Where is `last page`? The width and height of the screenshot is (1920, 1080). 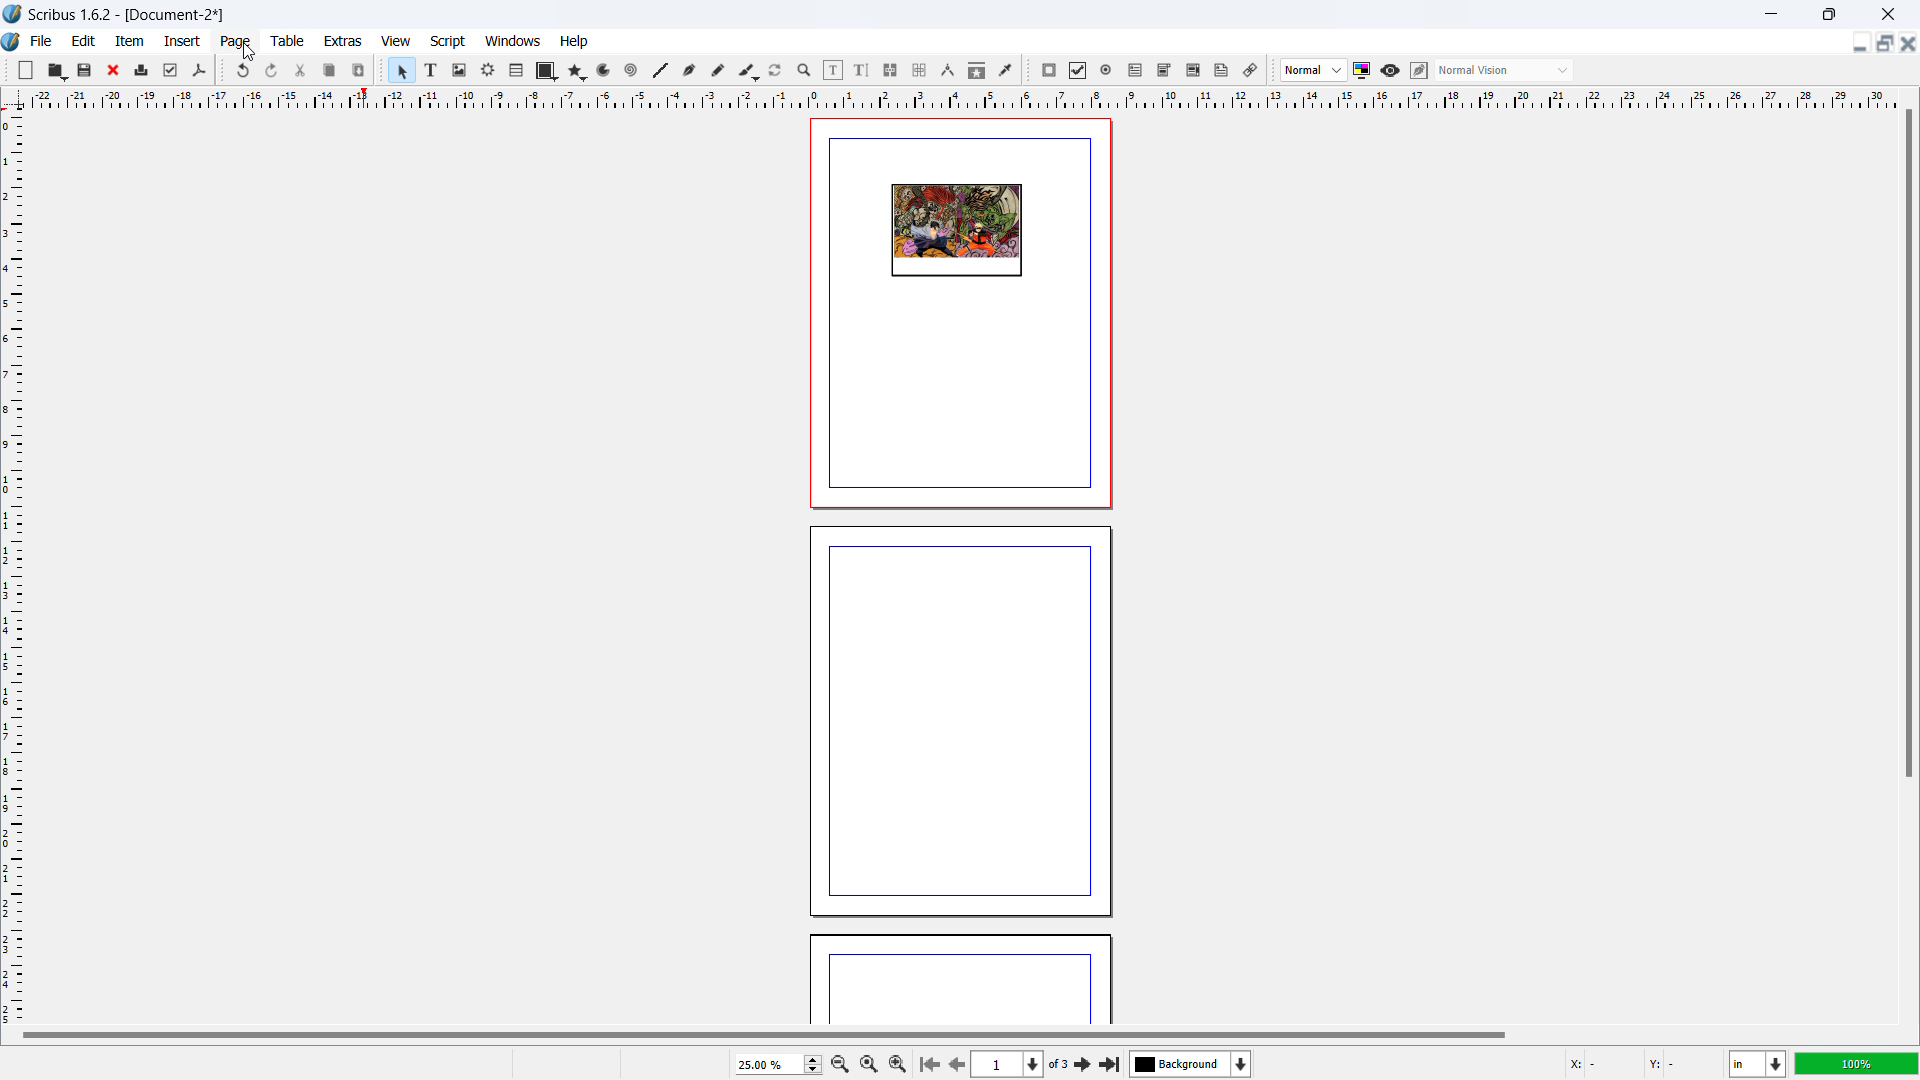 last page is located at coordinates (1109, 1061).